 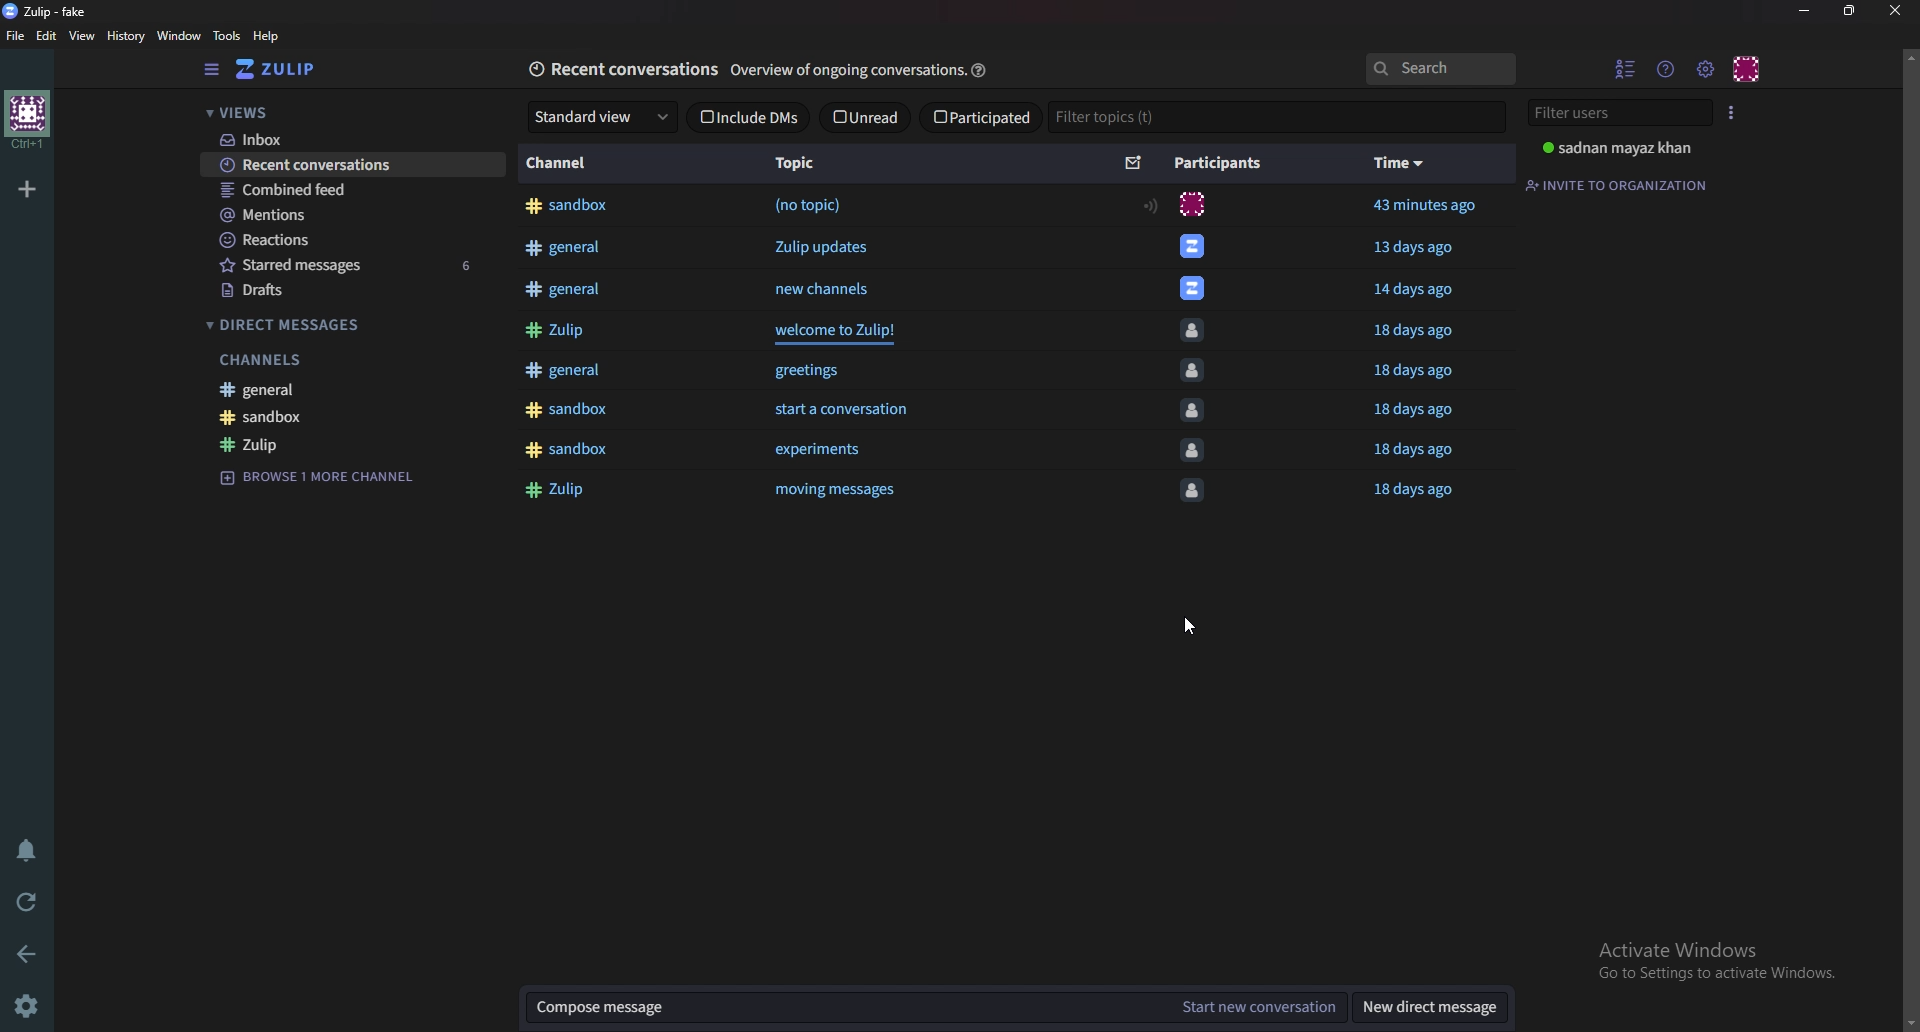 I want to click on 43 minutes ago, so click(x=1436, y=207).